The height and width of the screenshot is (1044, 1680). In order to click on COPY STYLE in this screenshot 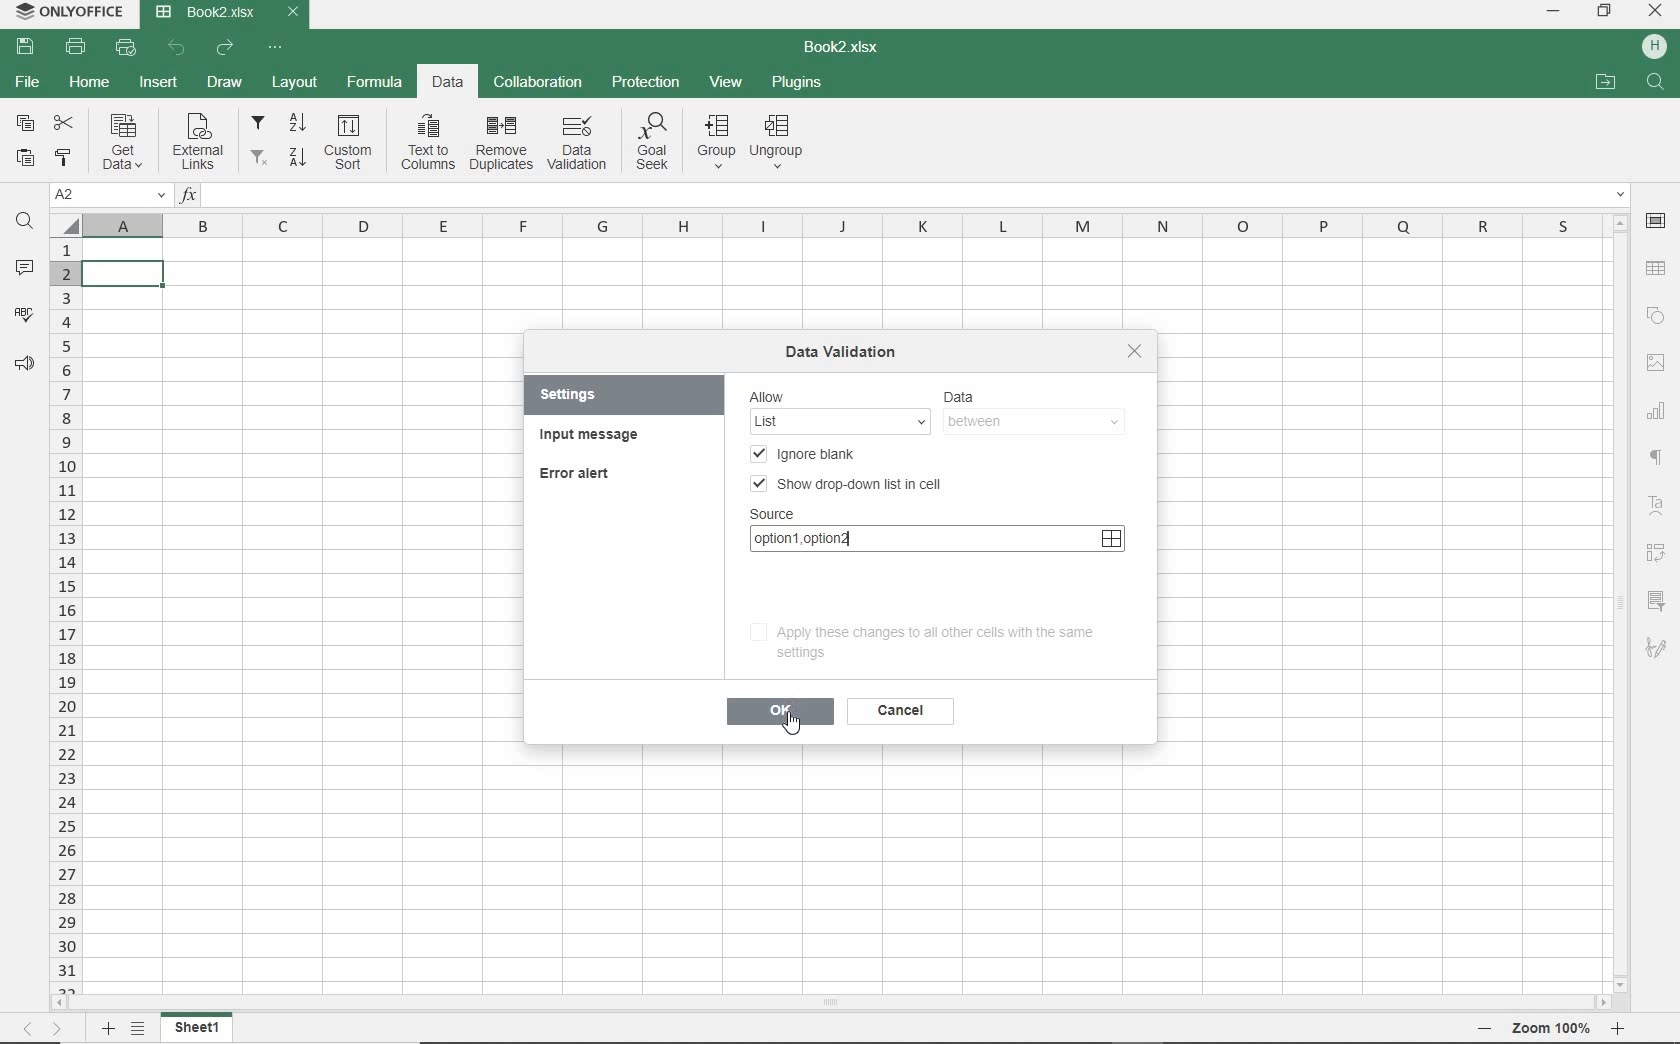, I will do `click(65, 159)`.